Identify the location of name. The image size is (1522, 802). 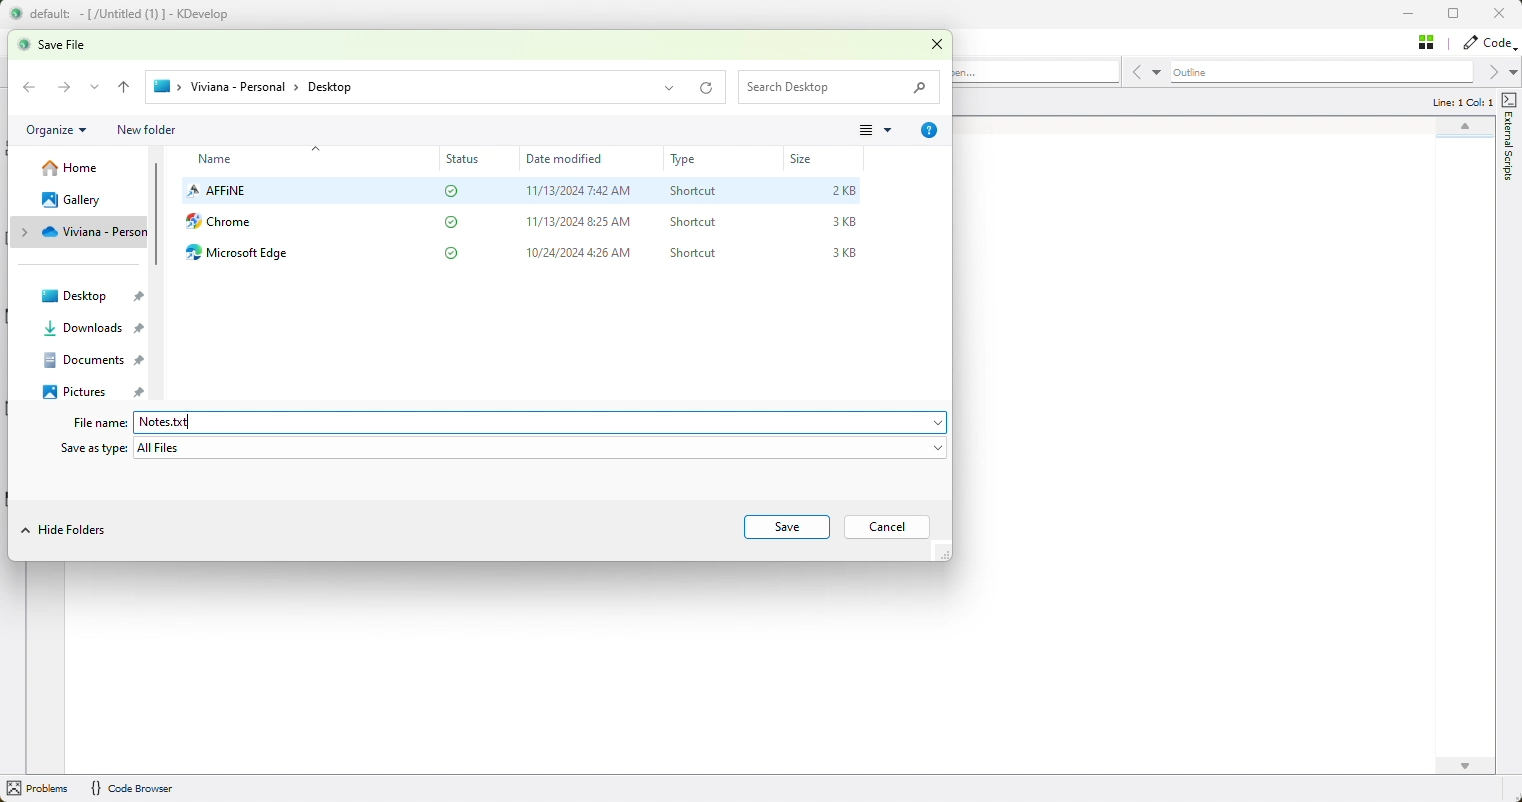
(224, 160).